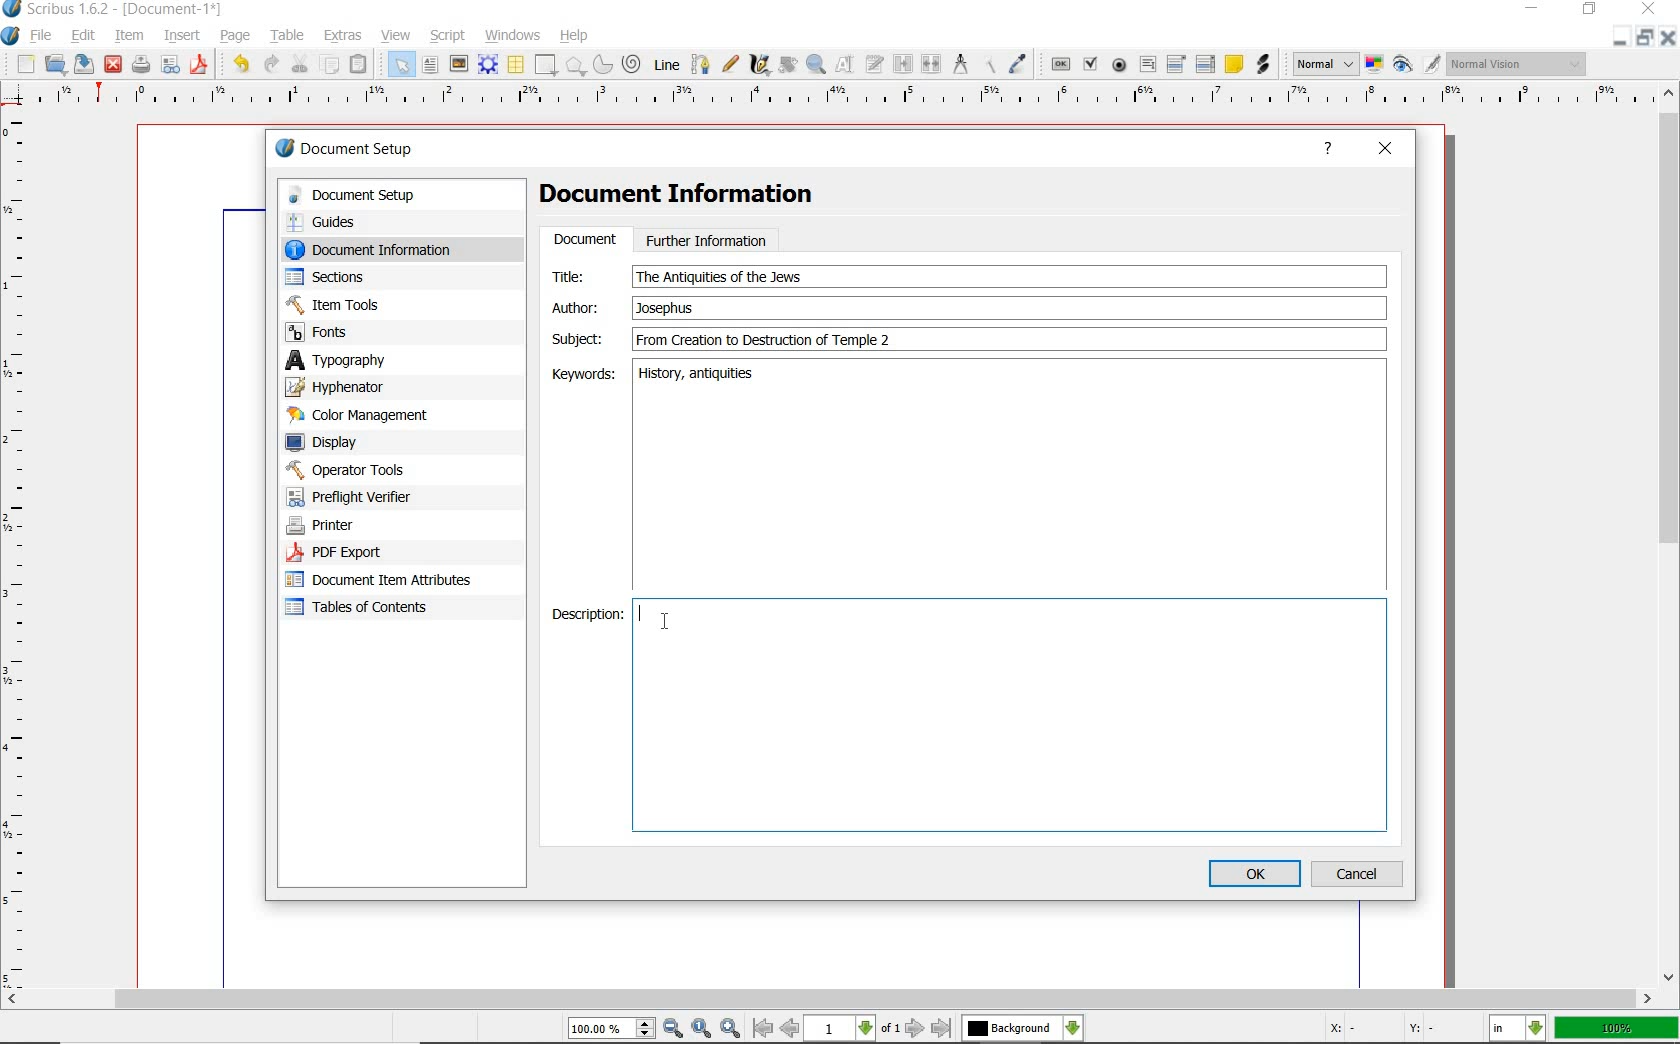 Image resolution: width=1680 pixels, height=1044 pixels. Describe the element at coordinates (959, 64) in the screenshot. I see `measurements` at that location.